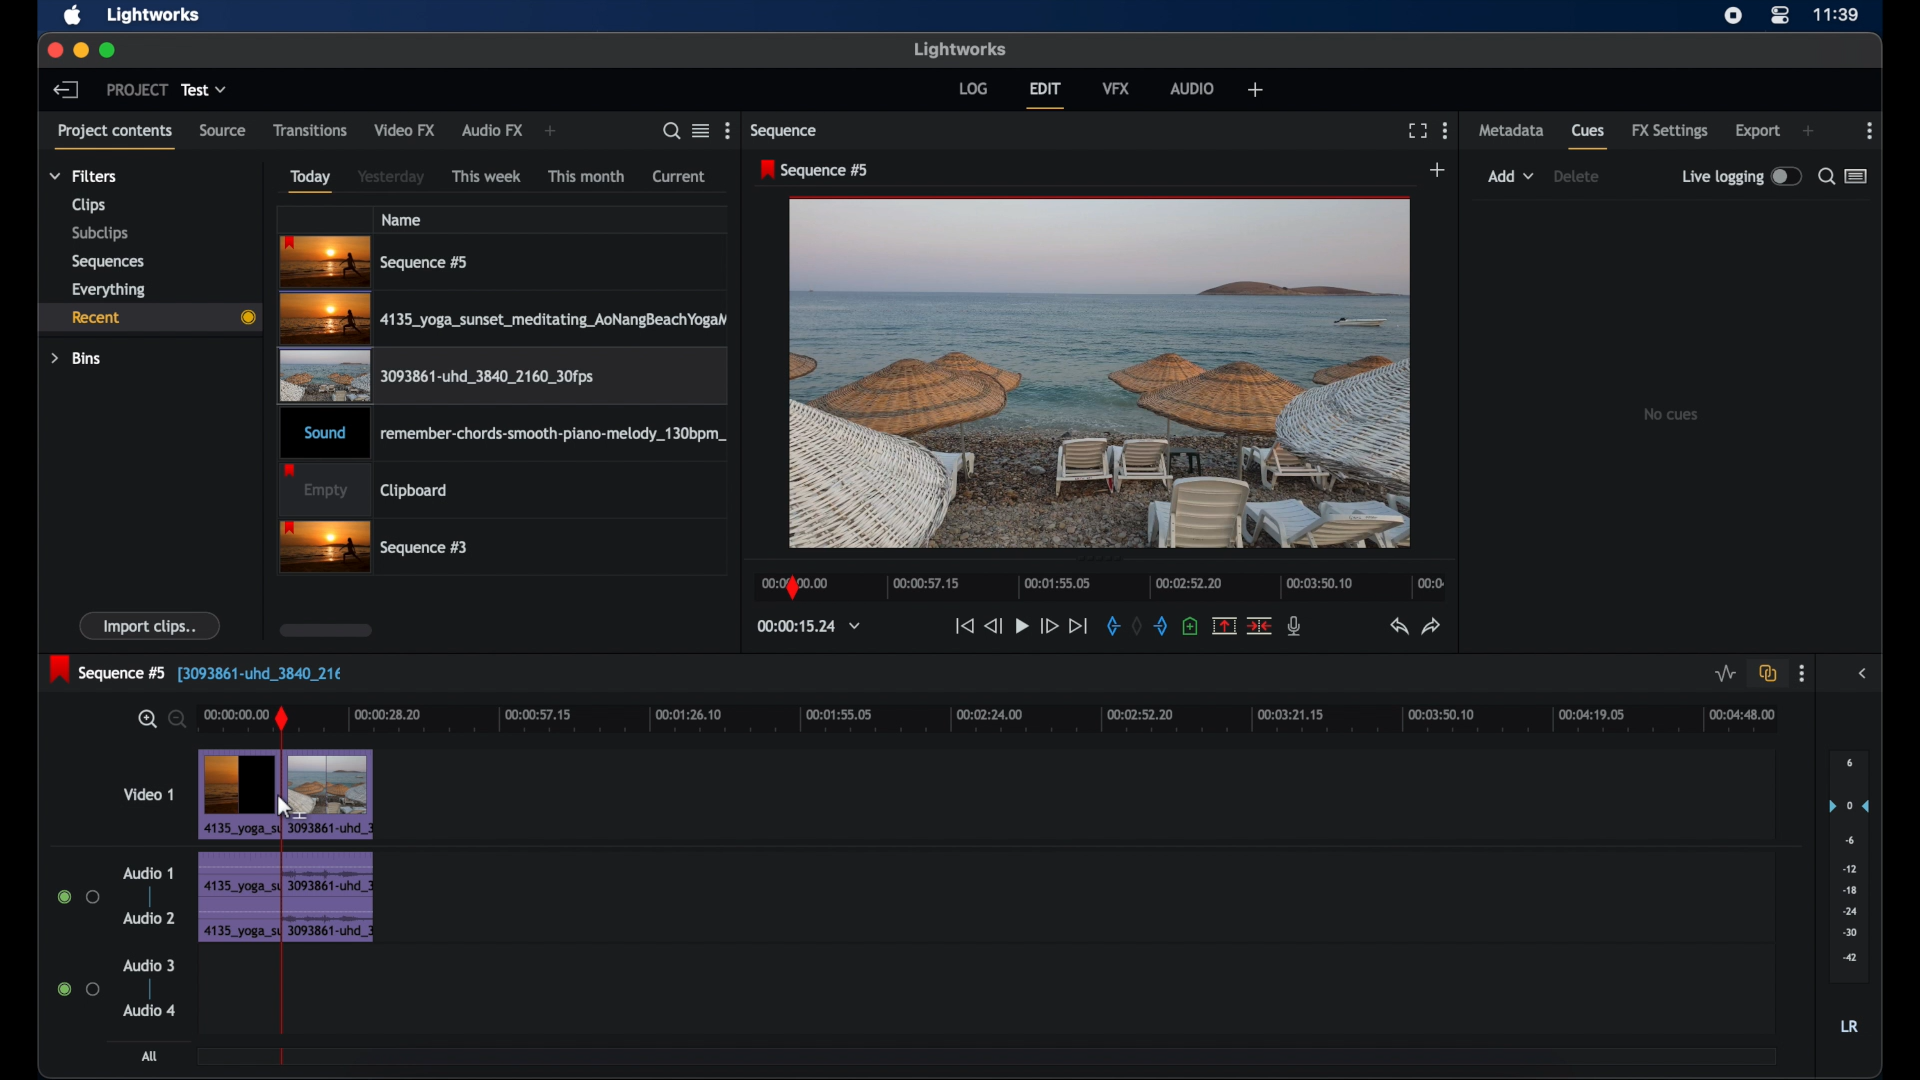 The height and width of the screenshot is (1080, 1920). I want to click on rewind, so click(994, 625).